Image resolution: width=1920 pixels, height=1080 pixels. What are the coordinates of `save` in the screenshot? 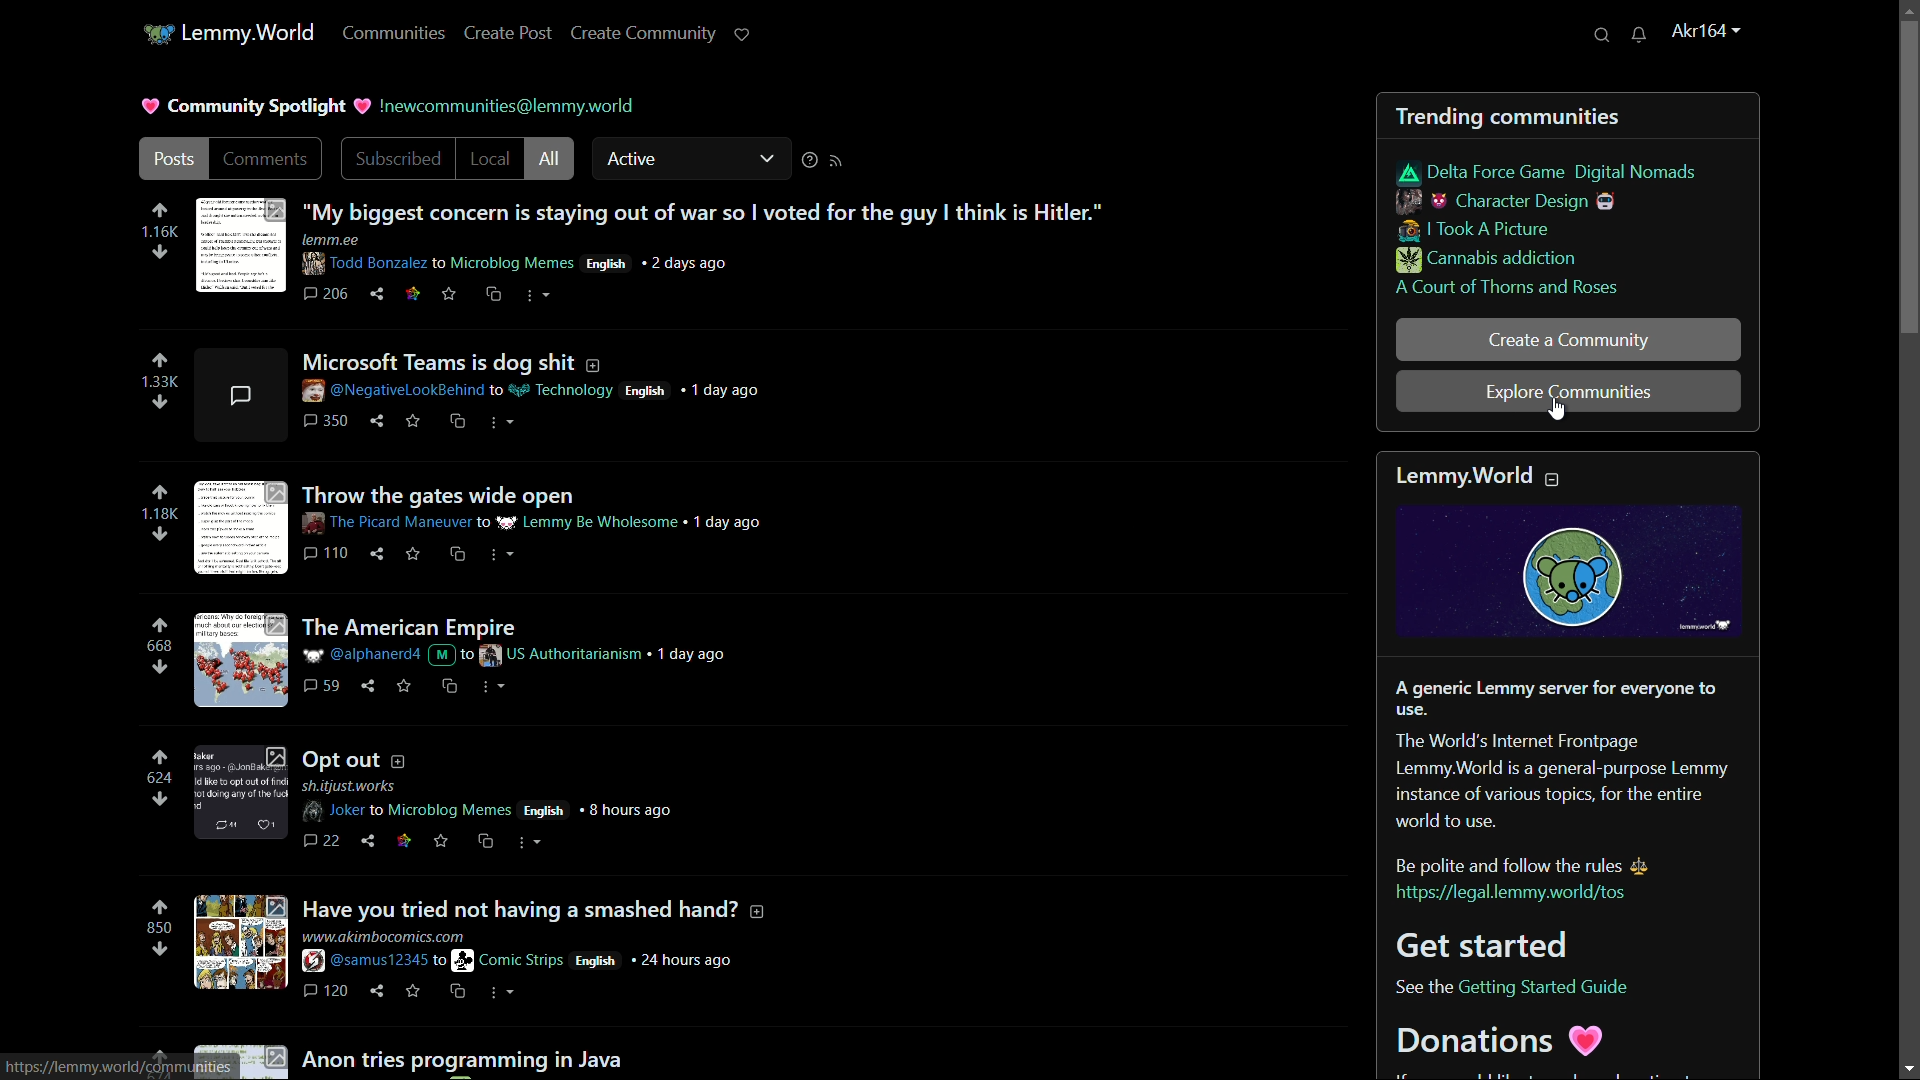 It's located at (414, 992).